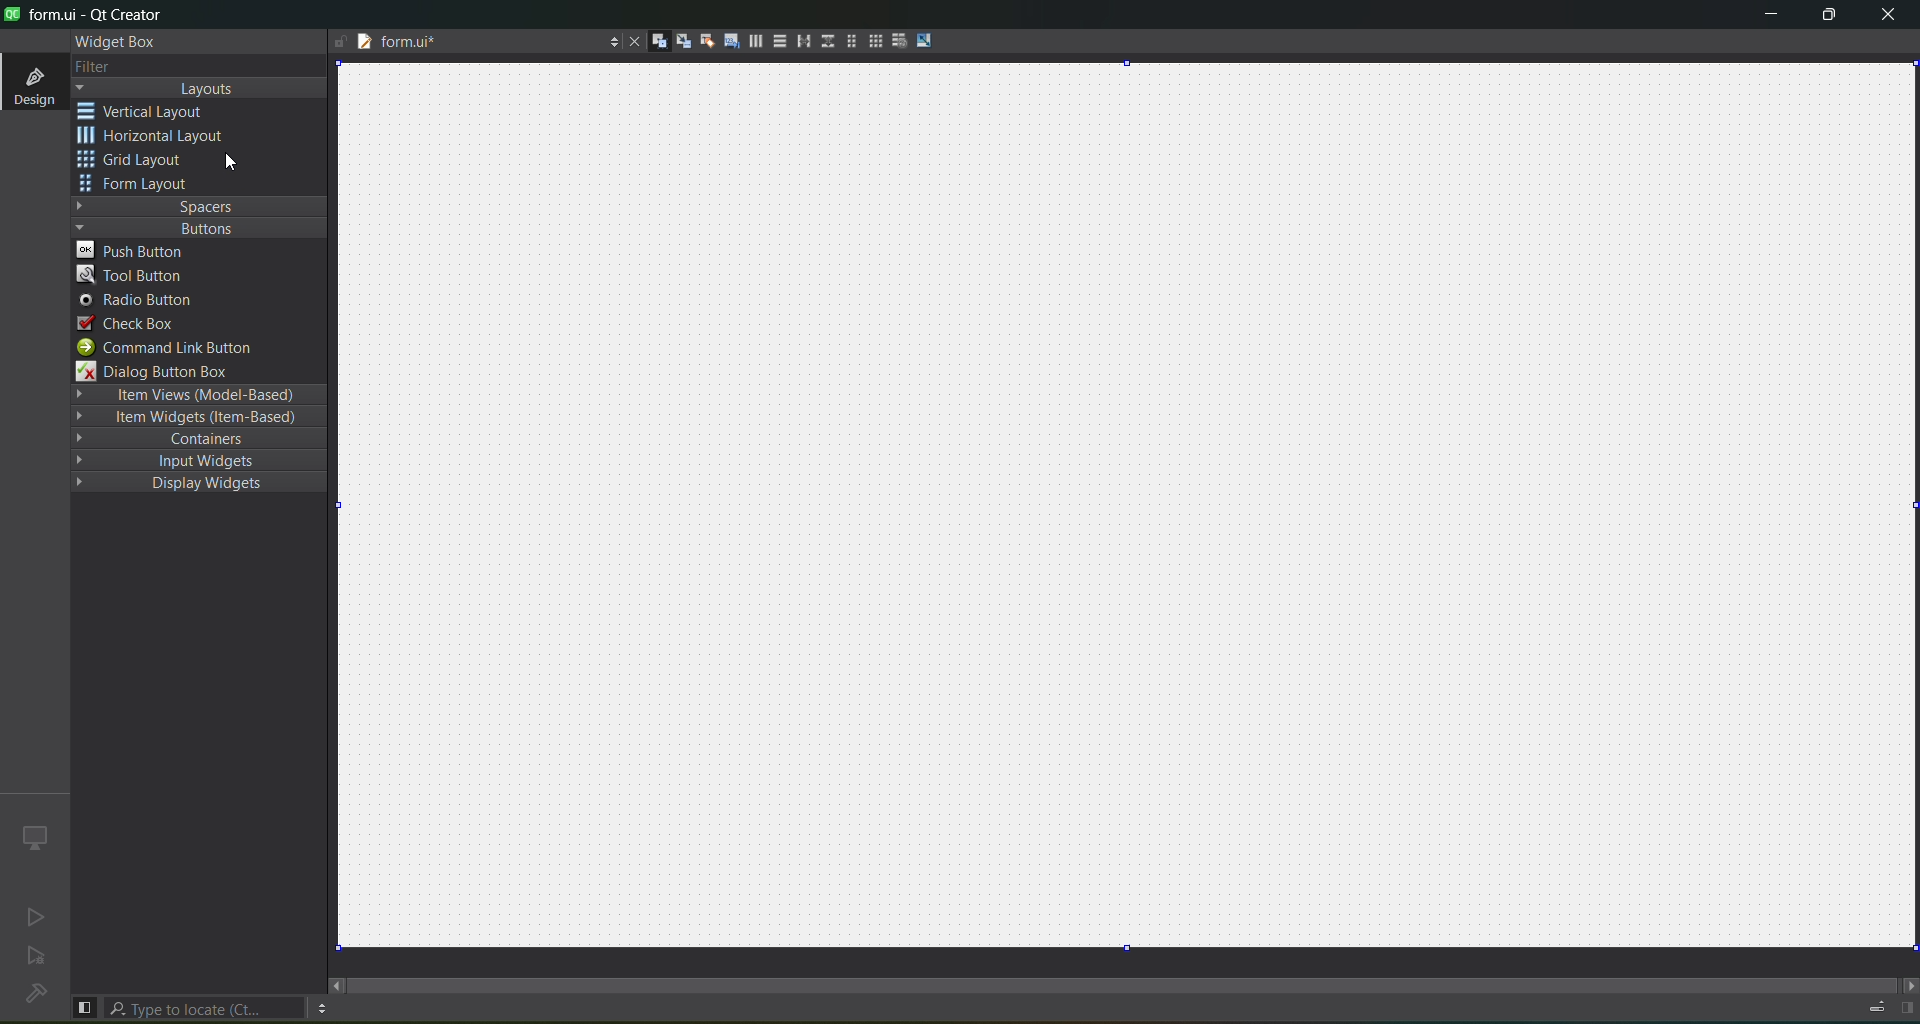 Image resolution: width=1920 pixels, height=1024 pixels. I want to click on containers, so click(202, 441).